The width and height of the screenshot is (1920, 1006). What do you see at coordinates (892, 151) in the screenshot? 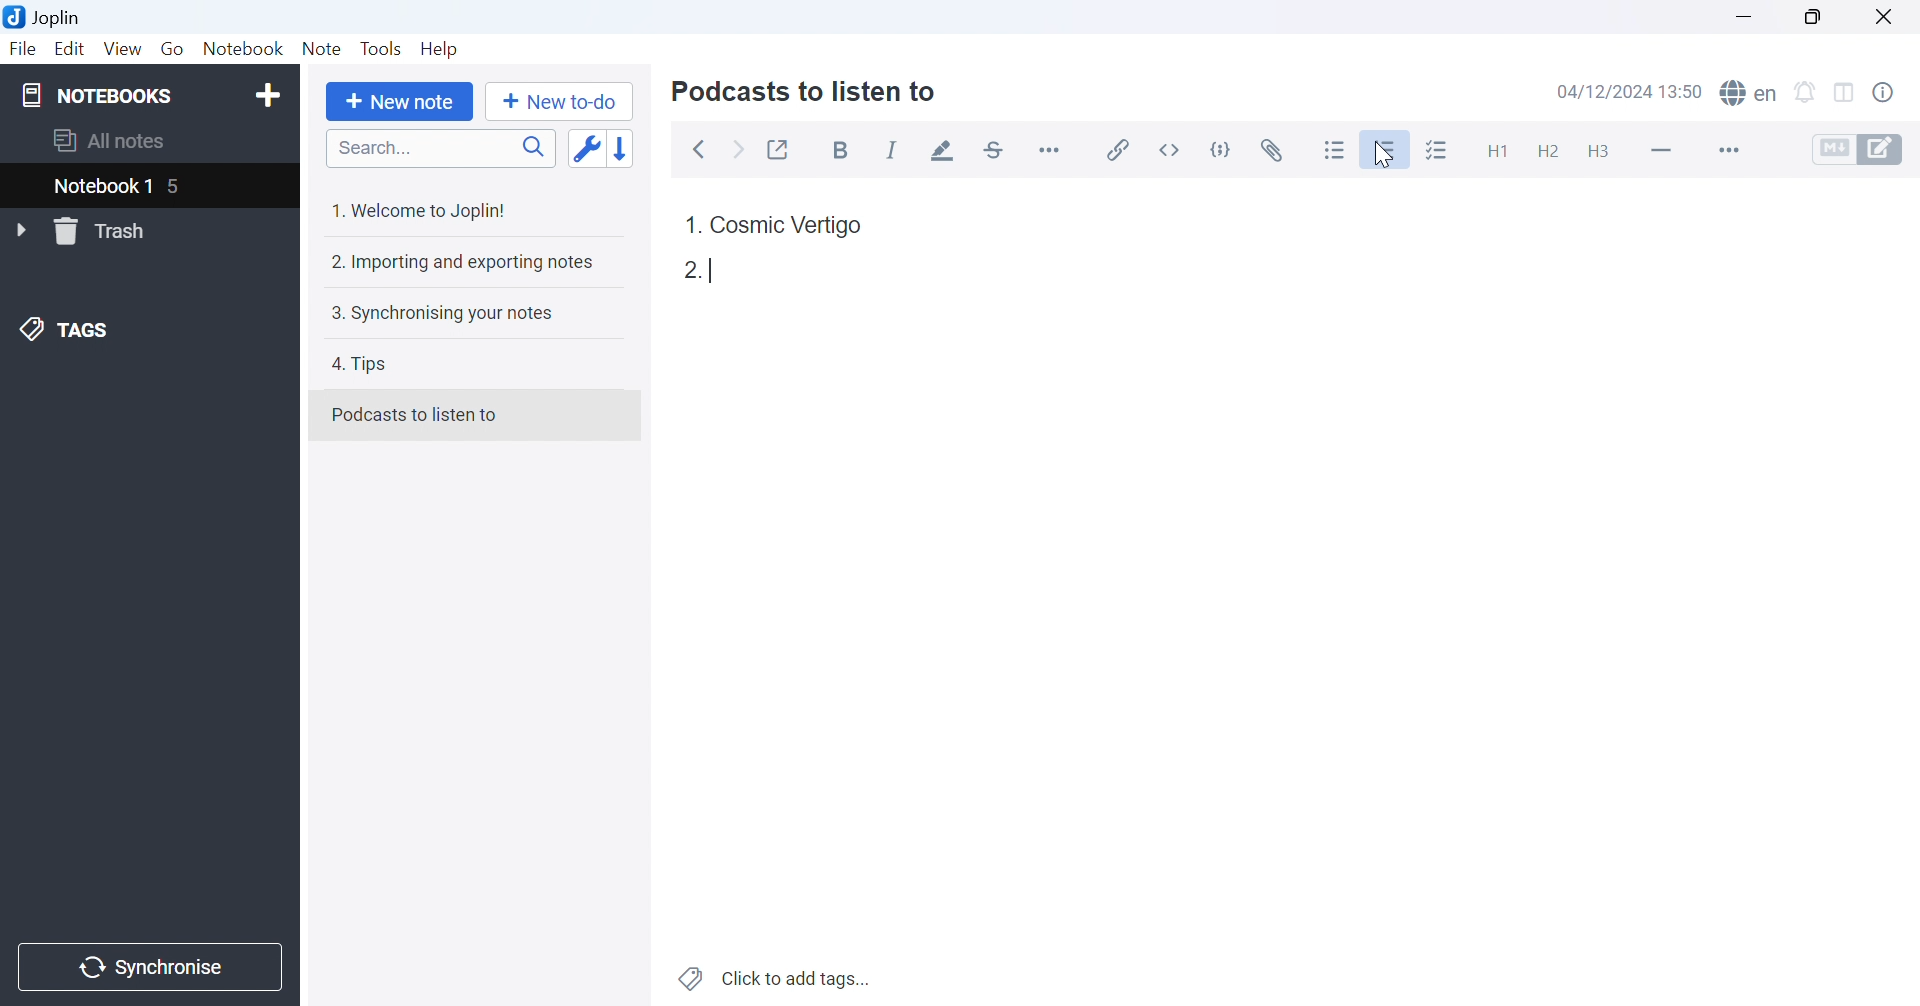
I see `Italic` at bounding box center [892, 151].